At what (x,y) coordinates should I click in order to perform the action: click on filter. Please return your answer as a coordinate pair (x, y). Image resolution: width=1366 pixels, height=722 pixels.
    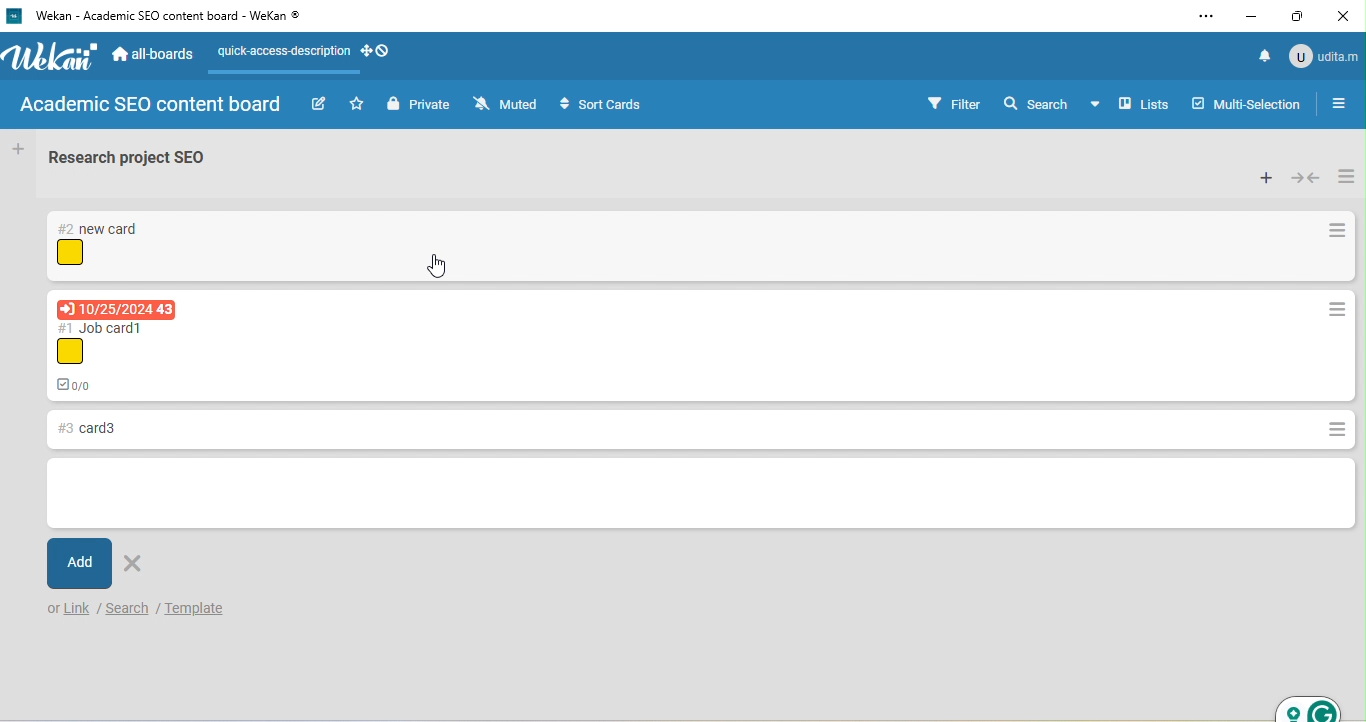
    Looking at the image, I should click on (954, 103).